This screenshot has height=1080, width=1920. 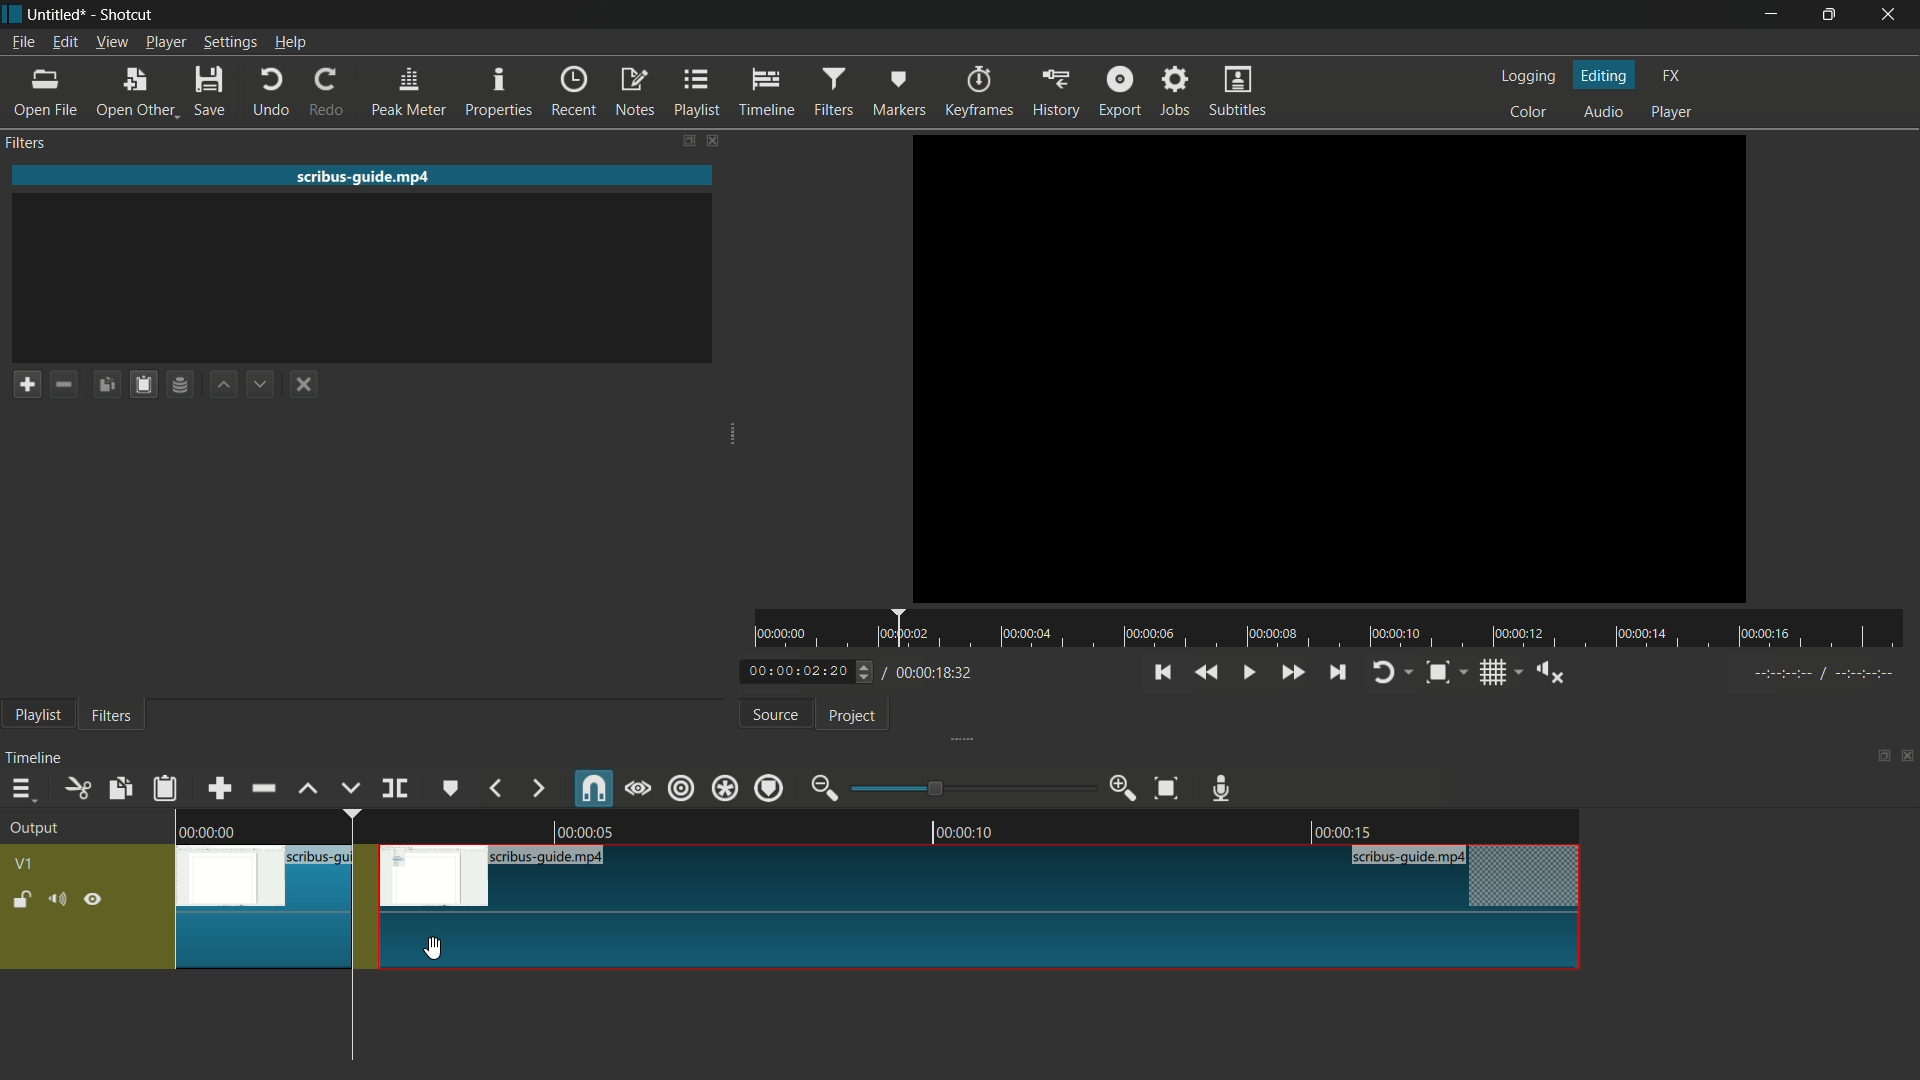 I want to click on filters, so click(x=836, y=92).